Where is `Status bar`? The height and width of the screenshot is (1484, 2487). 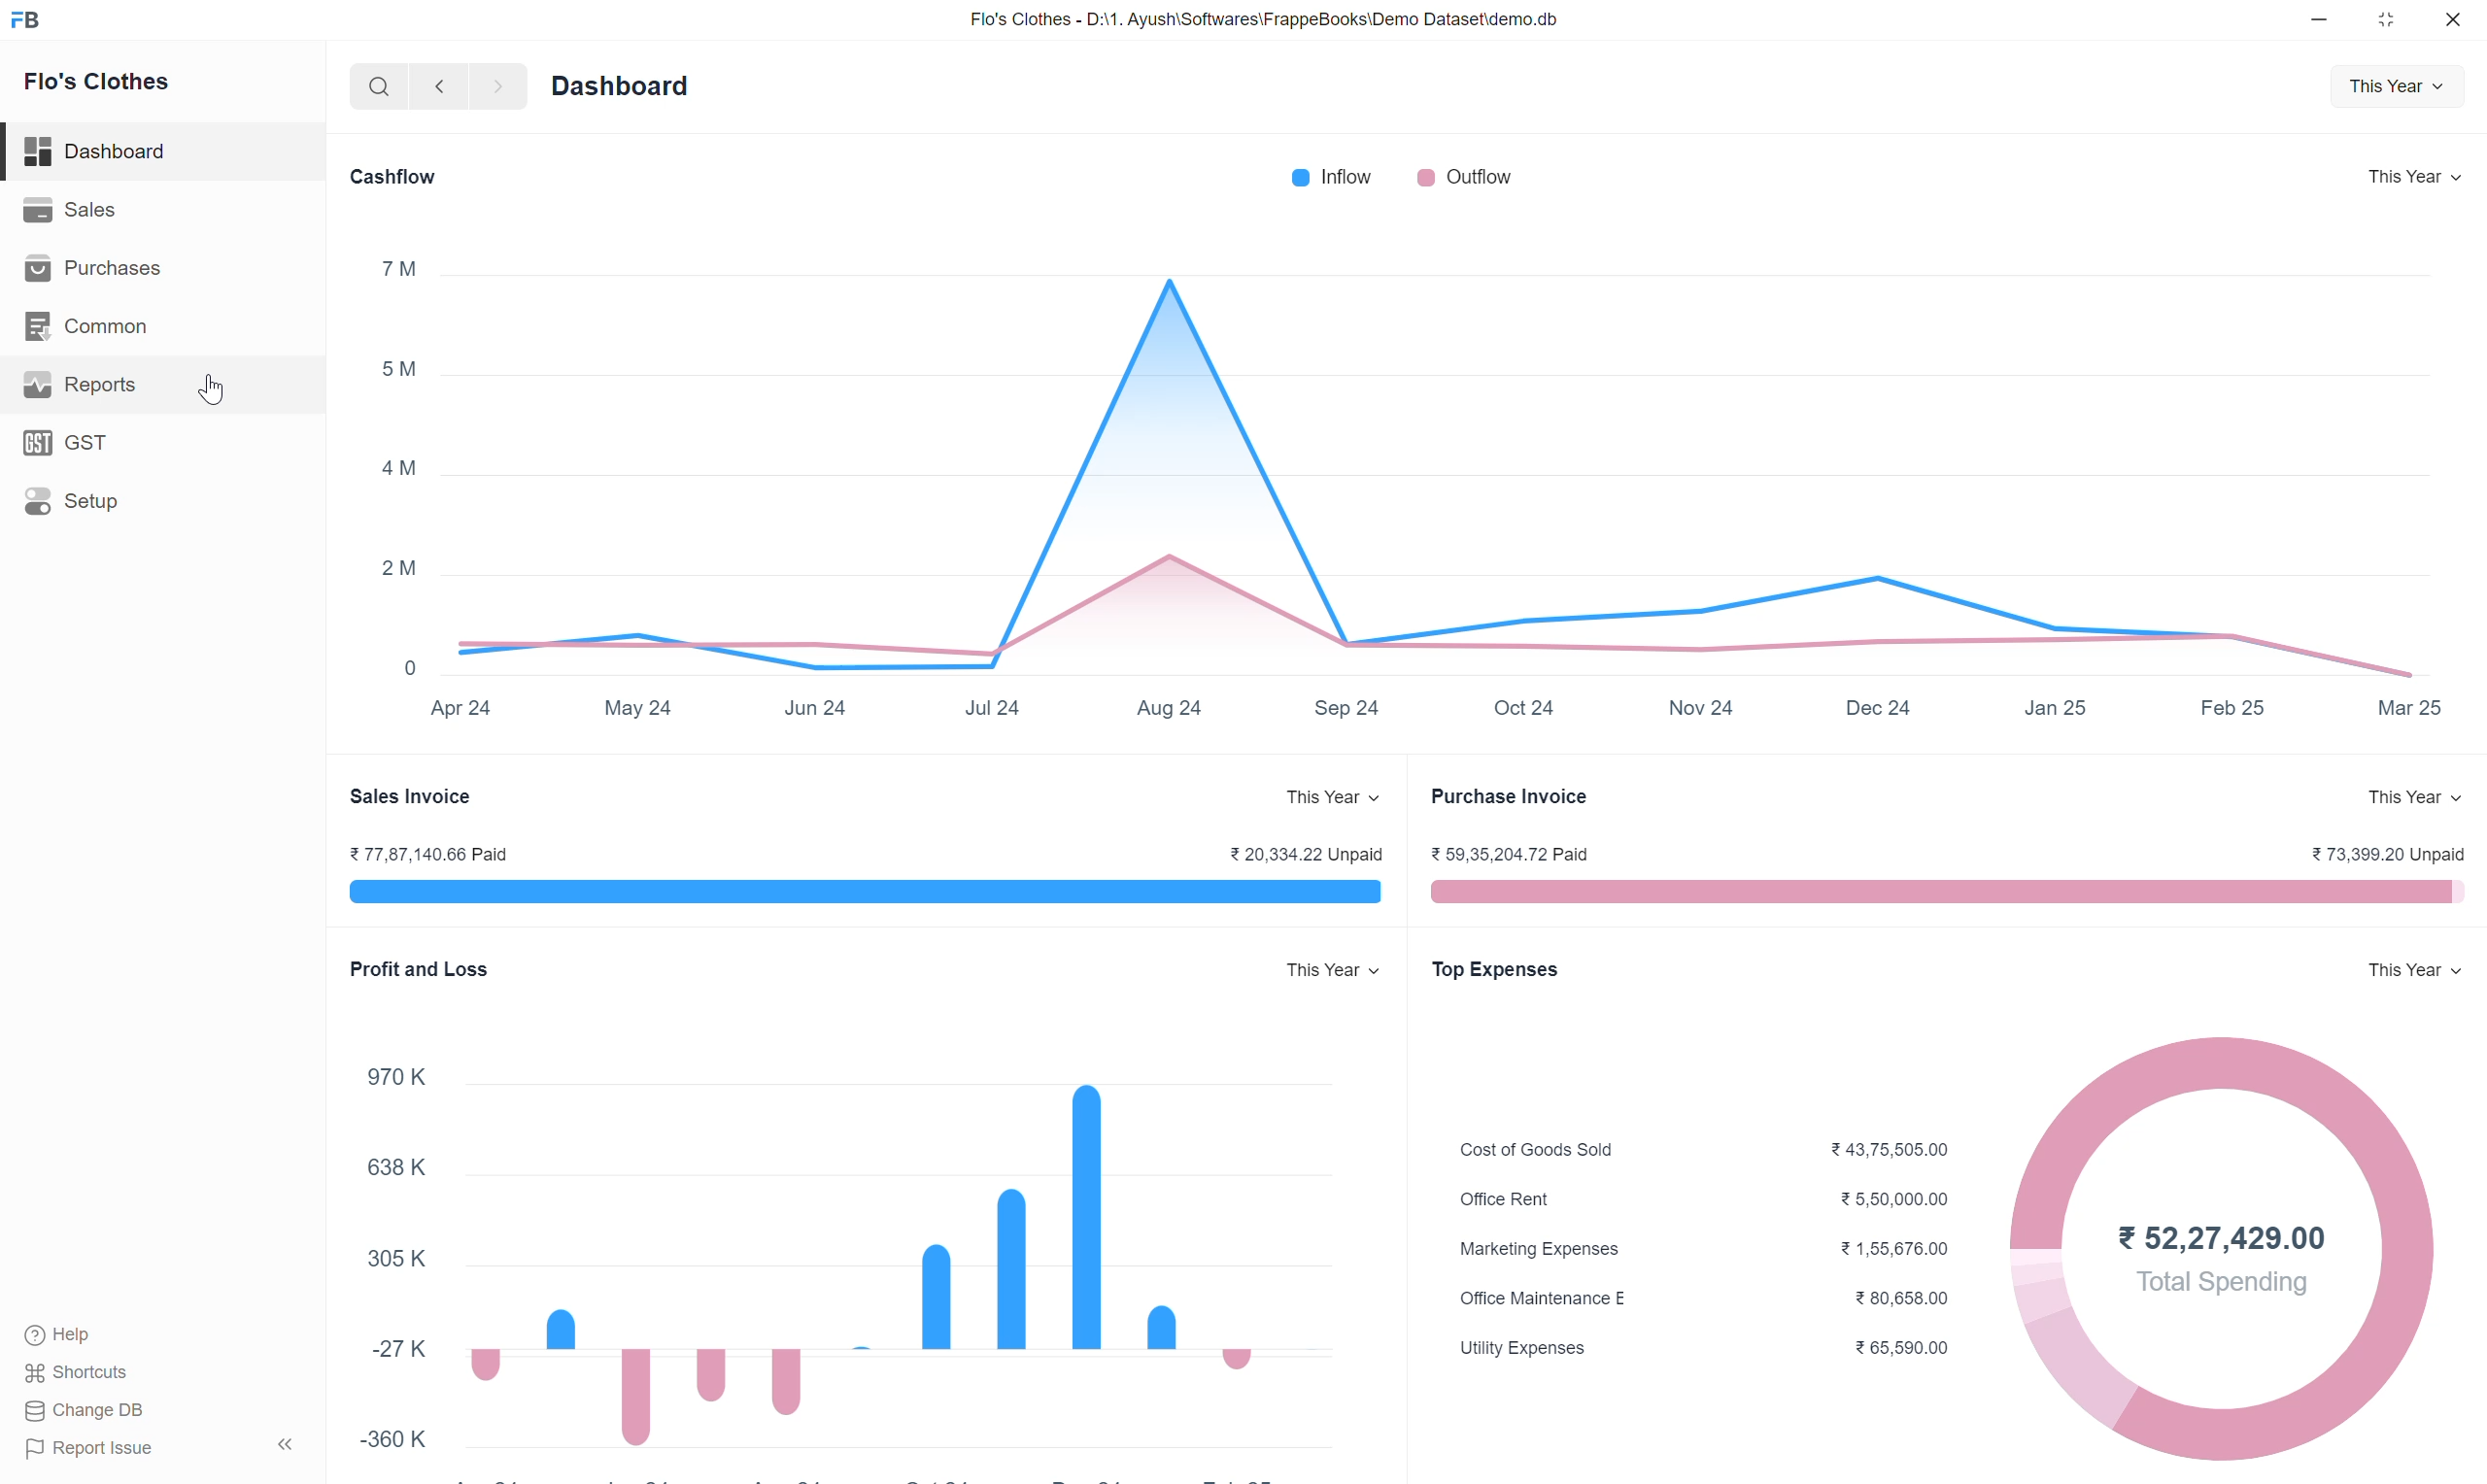 Status bar is located at coordinates (1949, 887).